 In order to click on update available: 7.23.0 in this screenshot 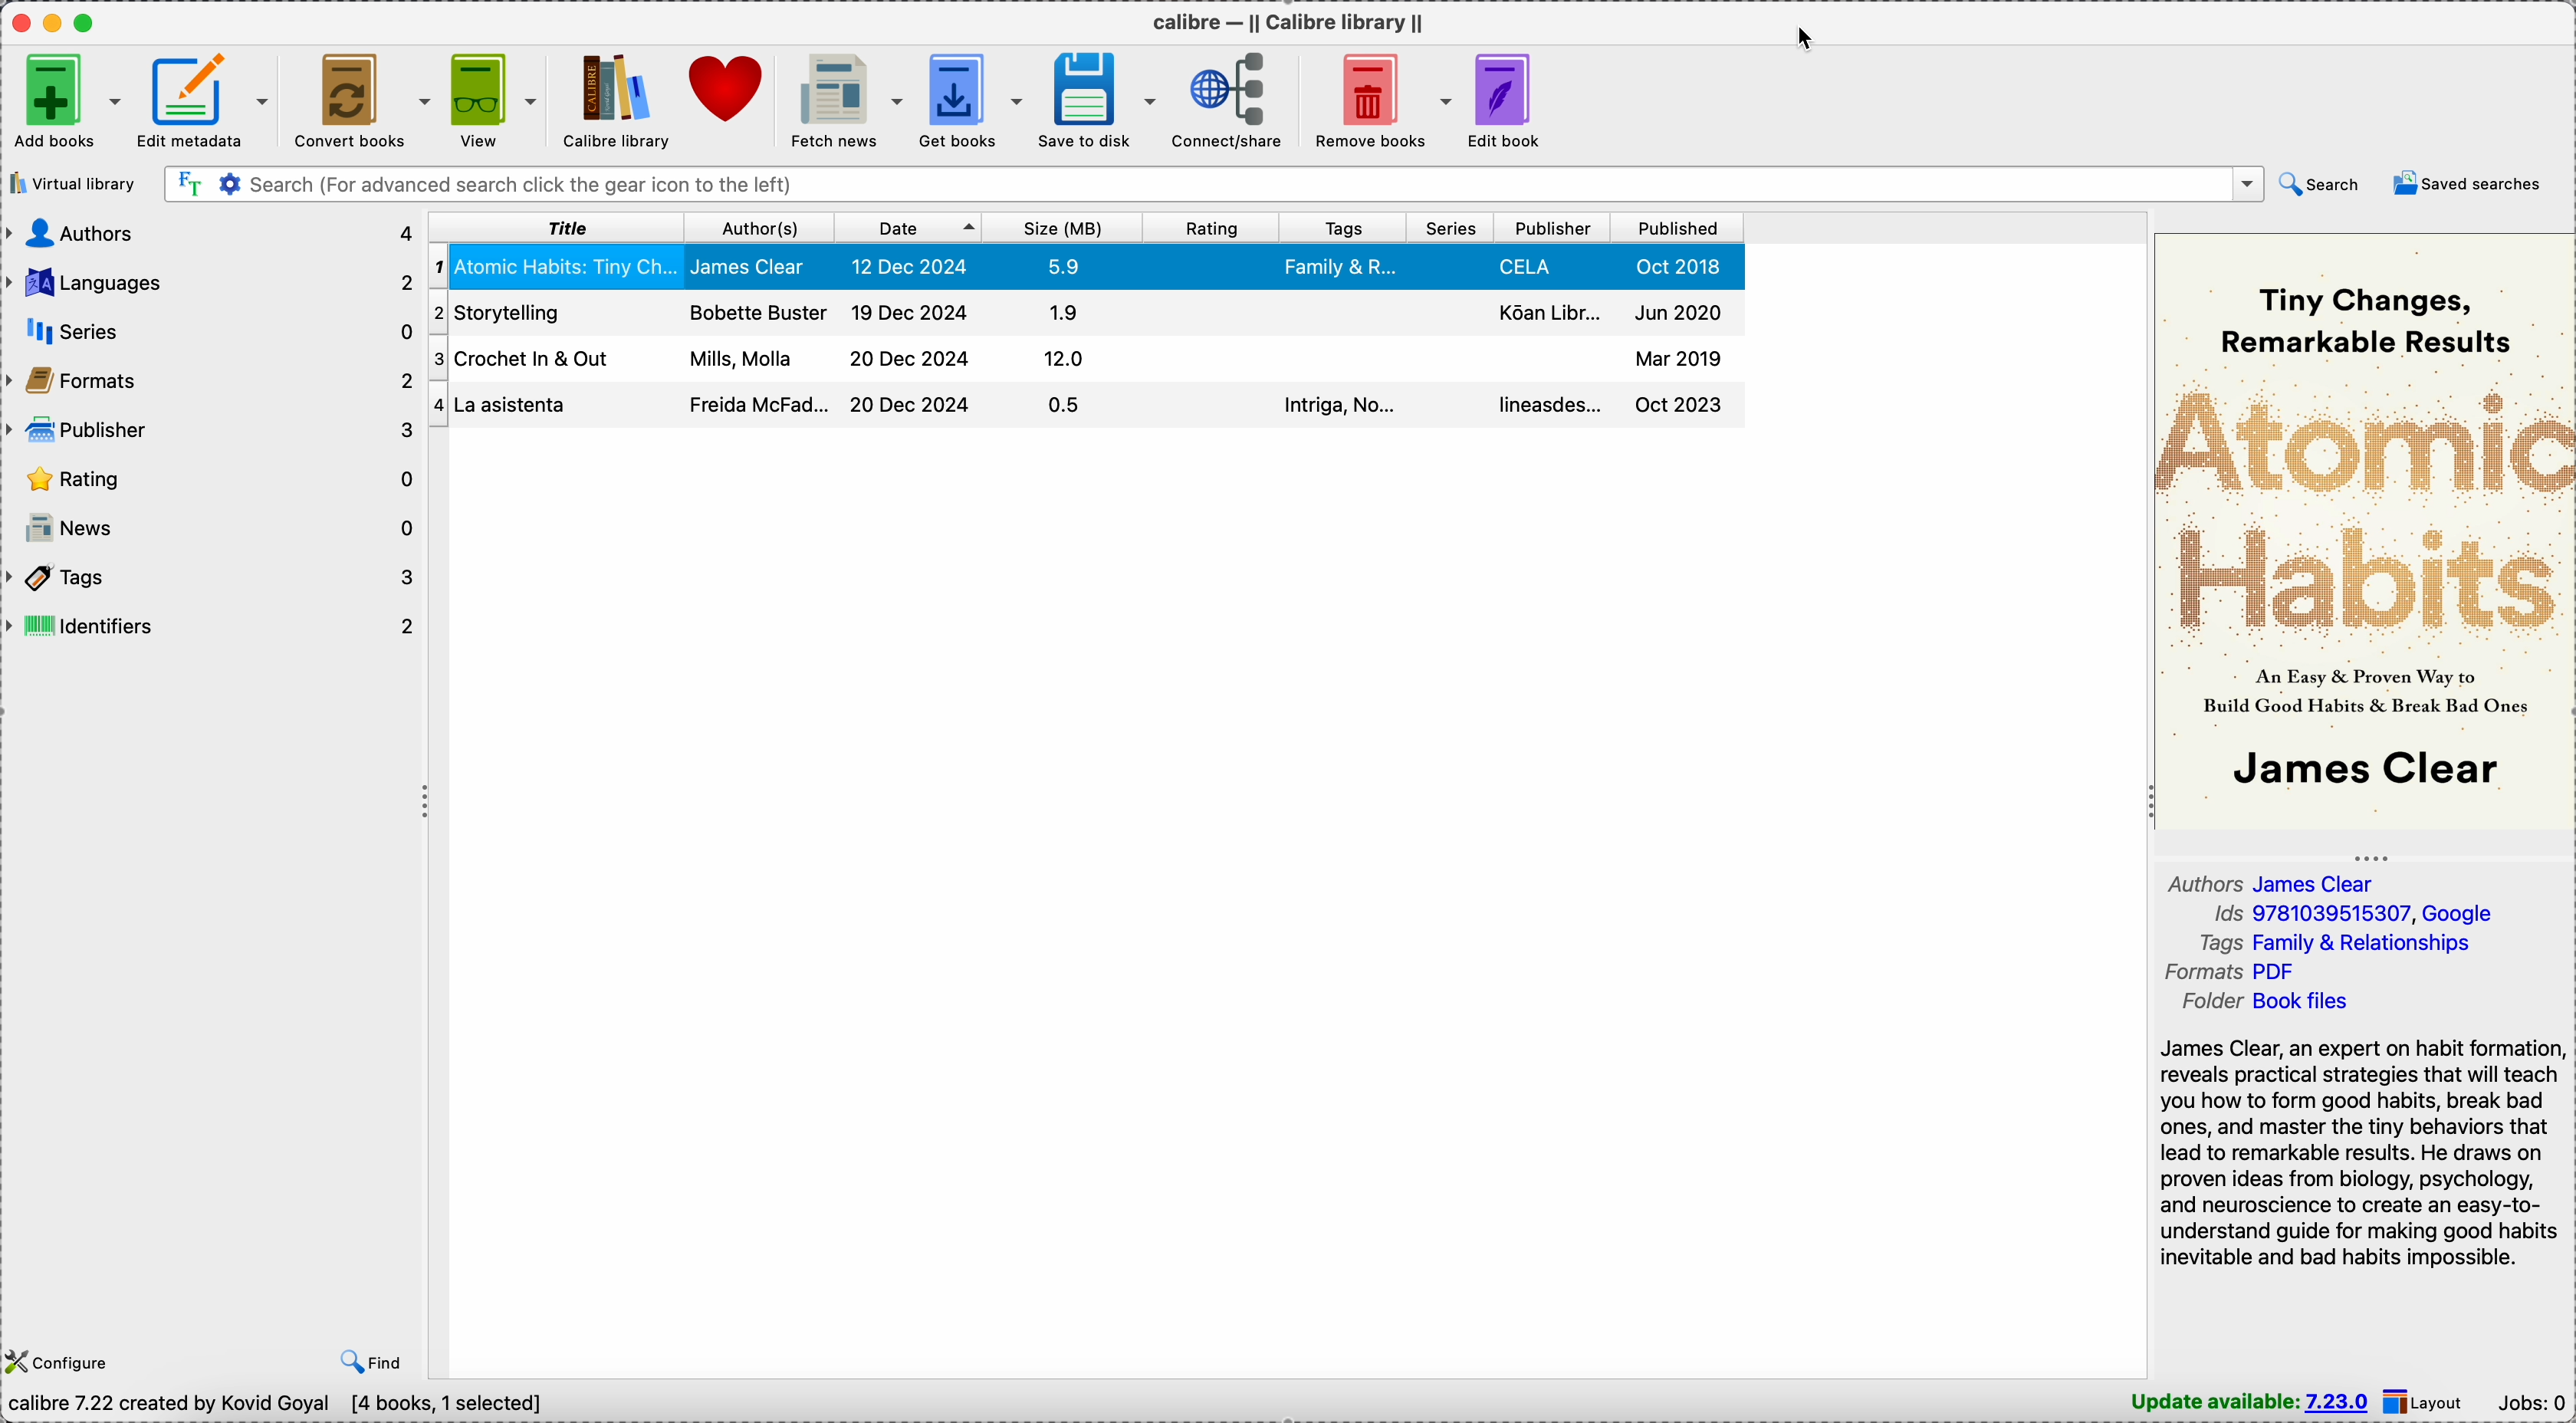, I will do `click(2249, 1402)`.